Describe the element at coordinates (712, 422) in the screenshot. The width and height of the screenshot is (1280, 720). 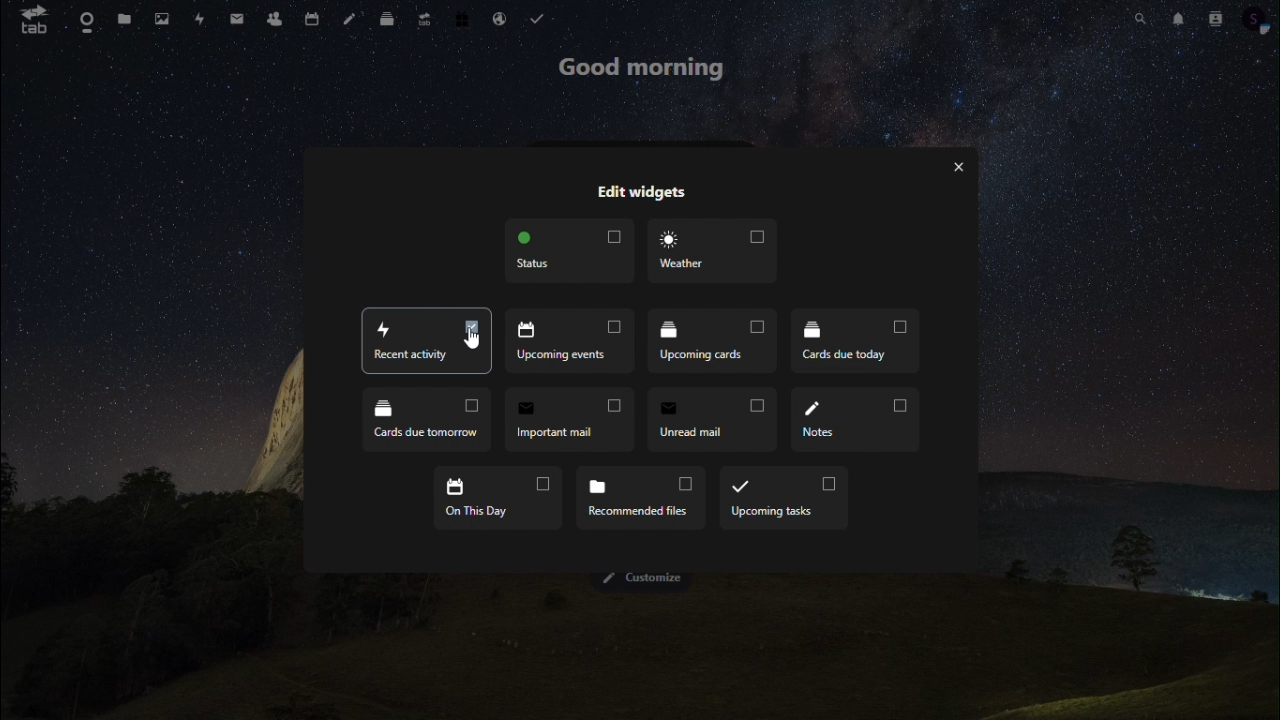
I see `unread mail` at that location.